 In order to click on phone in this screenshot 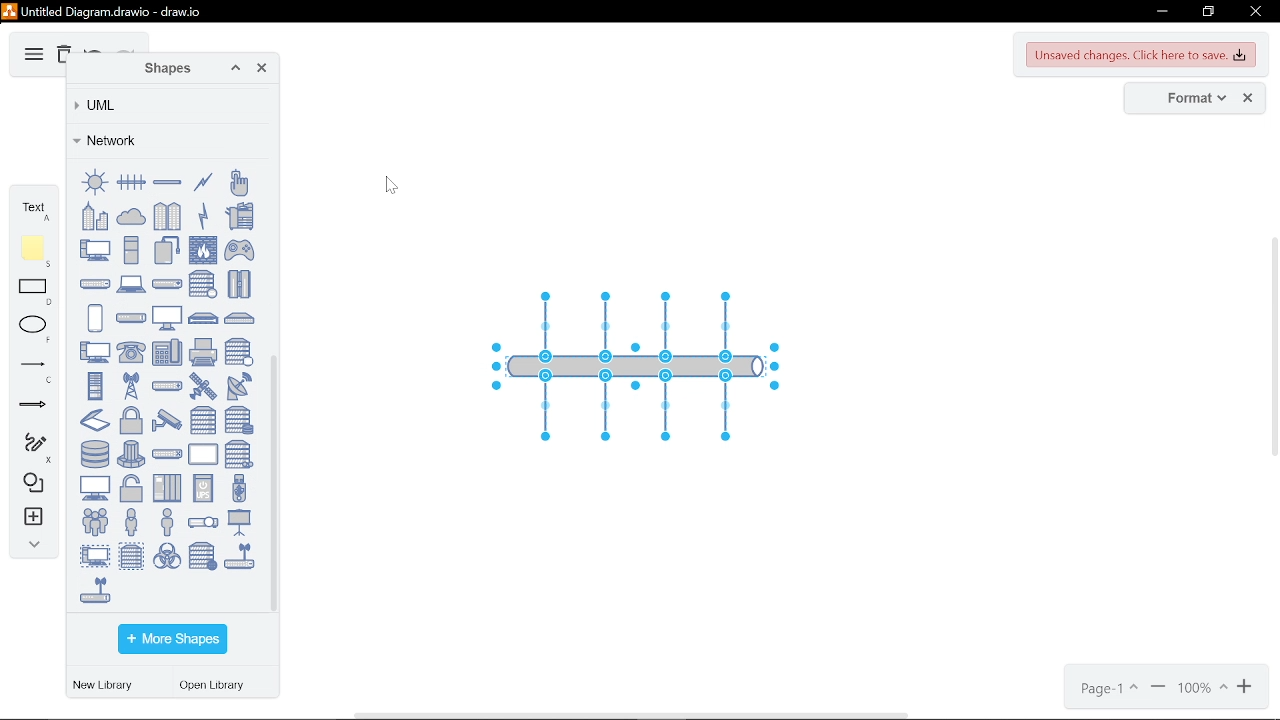, I will do `click(131, 353)`.